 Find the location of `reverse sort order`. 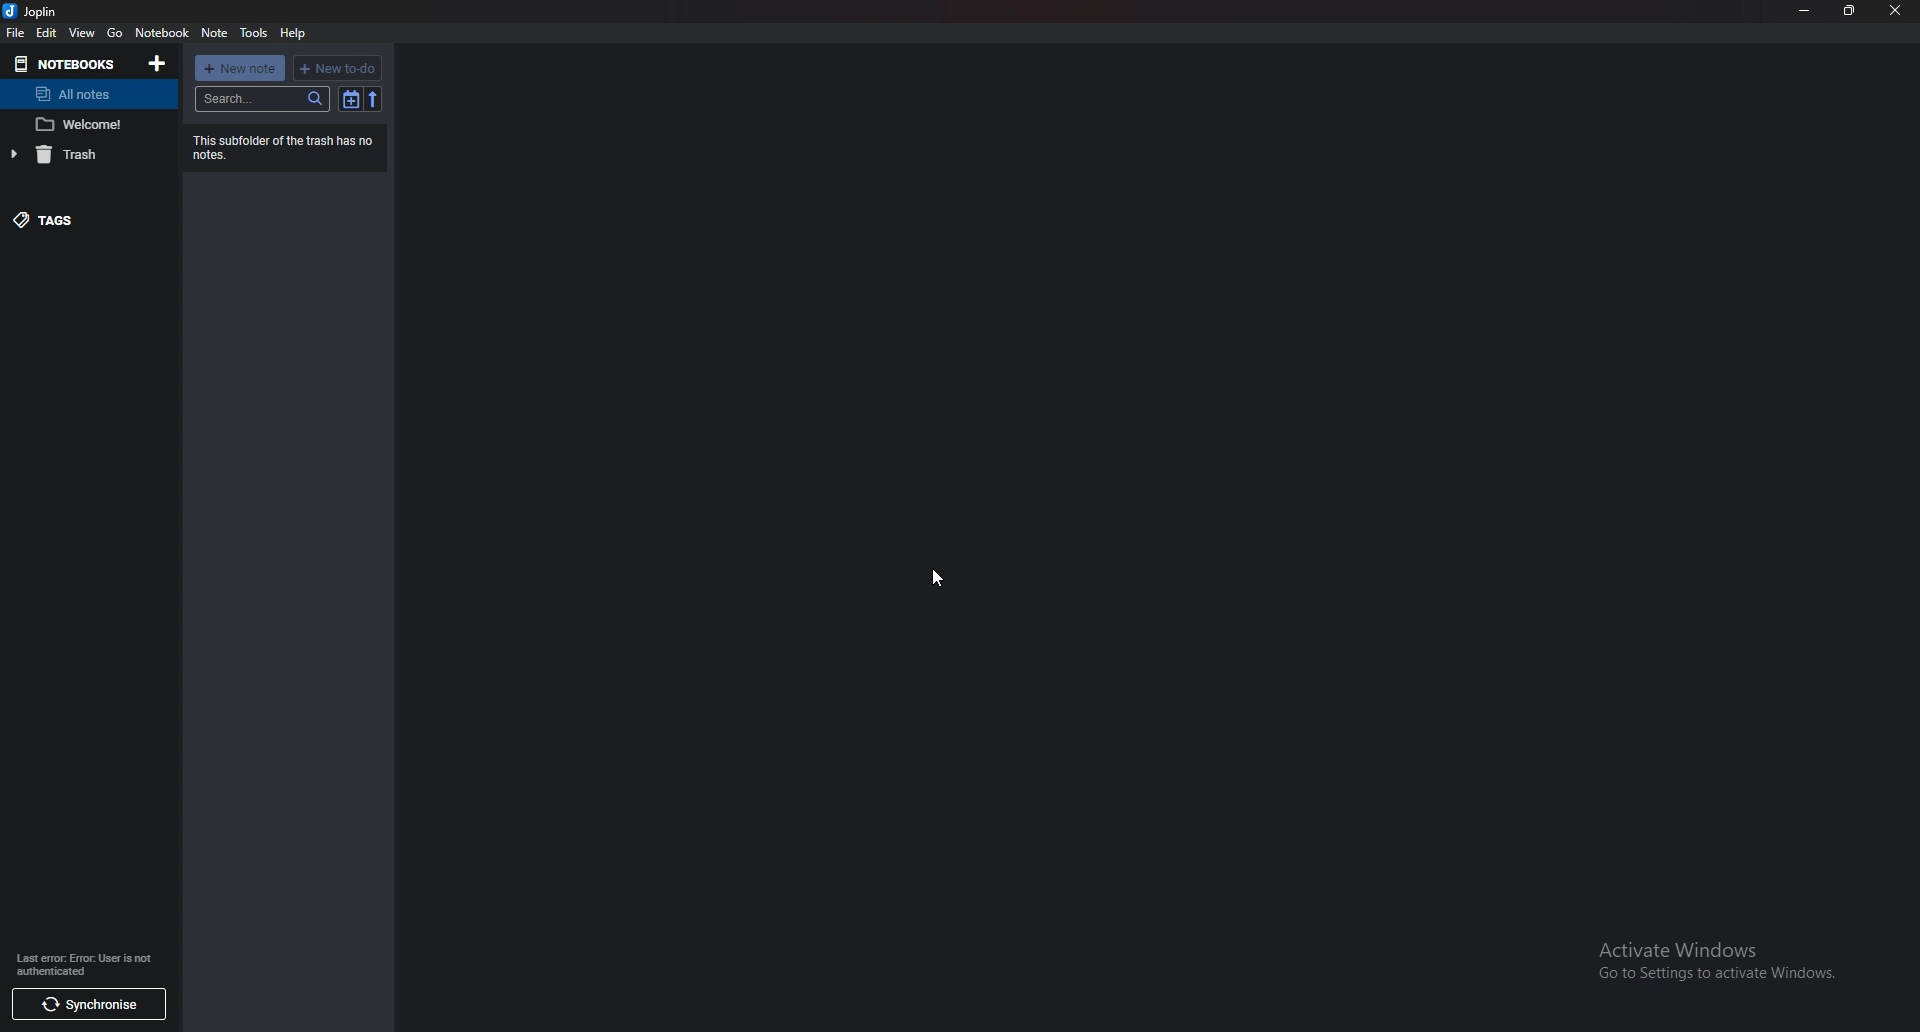

reverse sort order is located at coordinates (375, 100).